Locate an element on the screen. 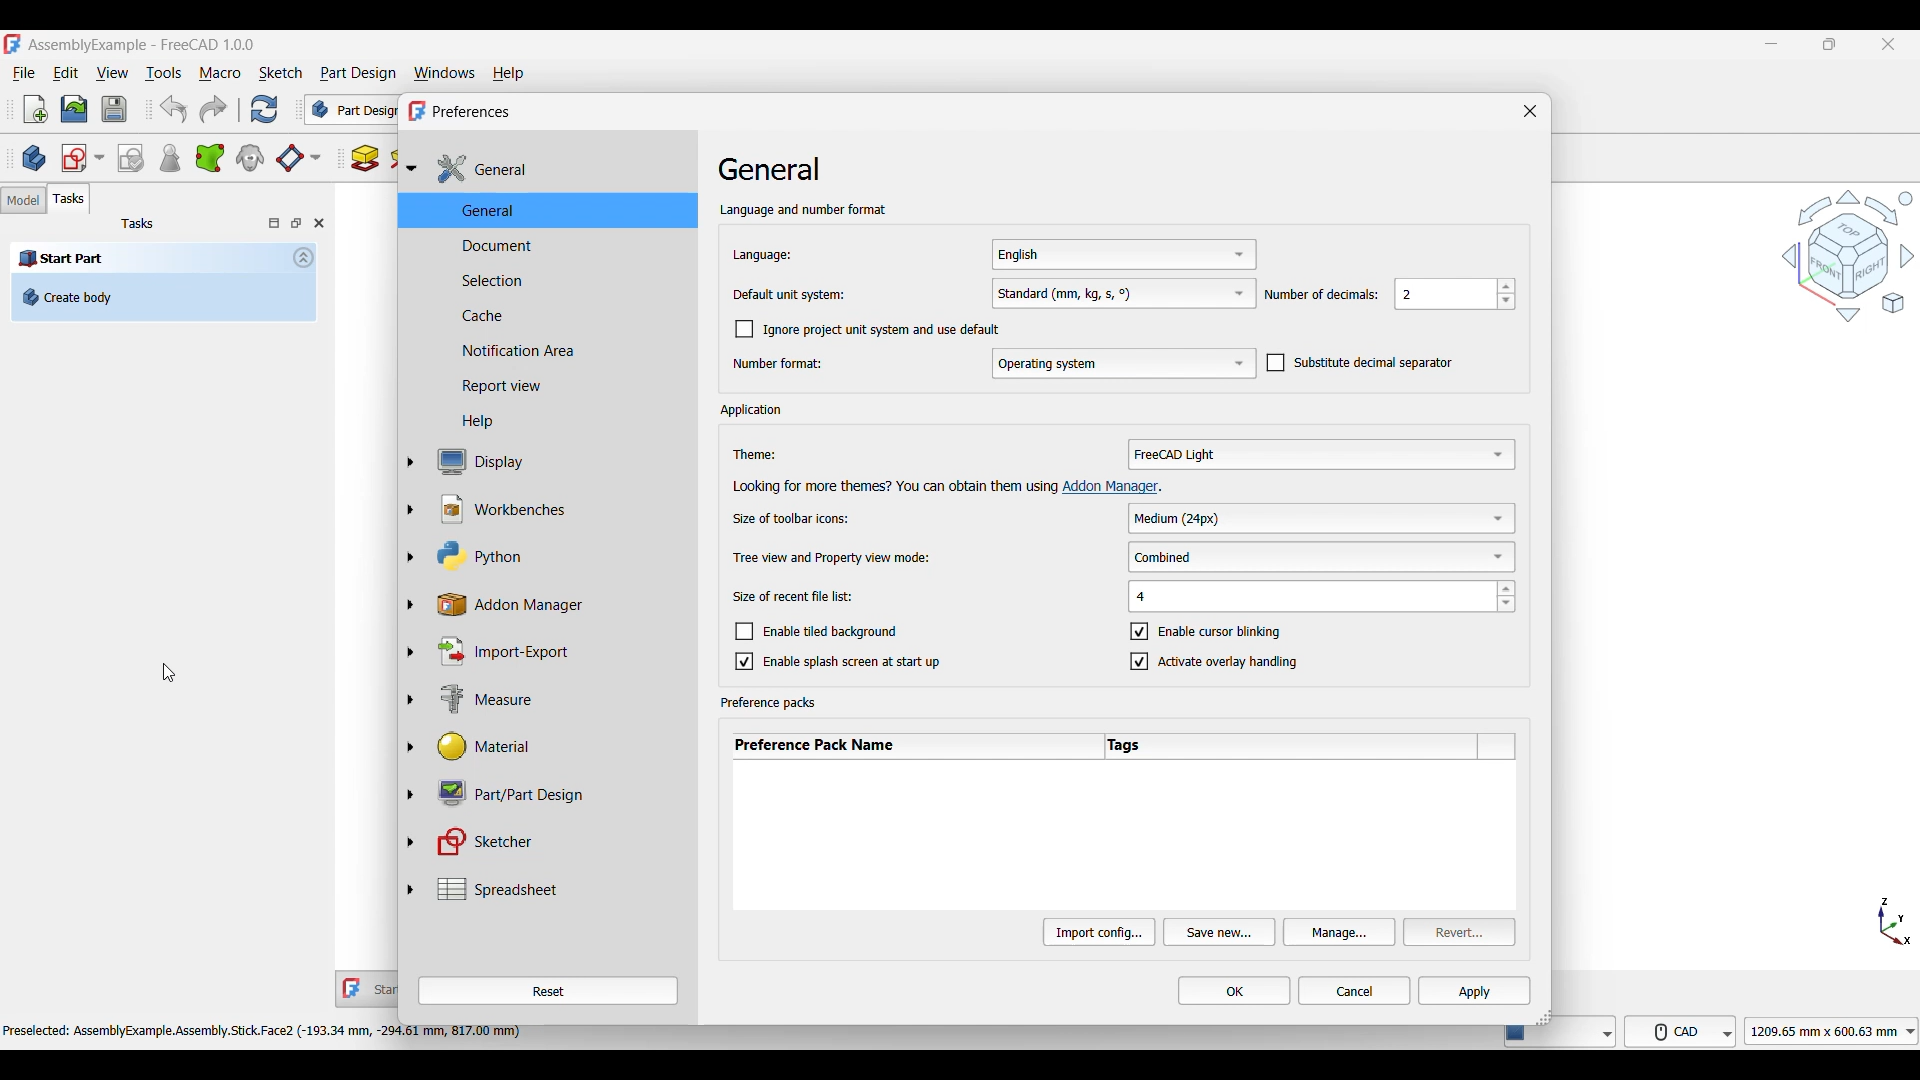 Image resolution: width=1920 pixels, height=1080 pixels. Measure is located at coordinates (556, 698).